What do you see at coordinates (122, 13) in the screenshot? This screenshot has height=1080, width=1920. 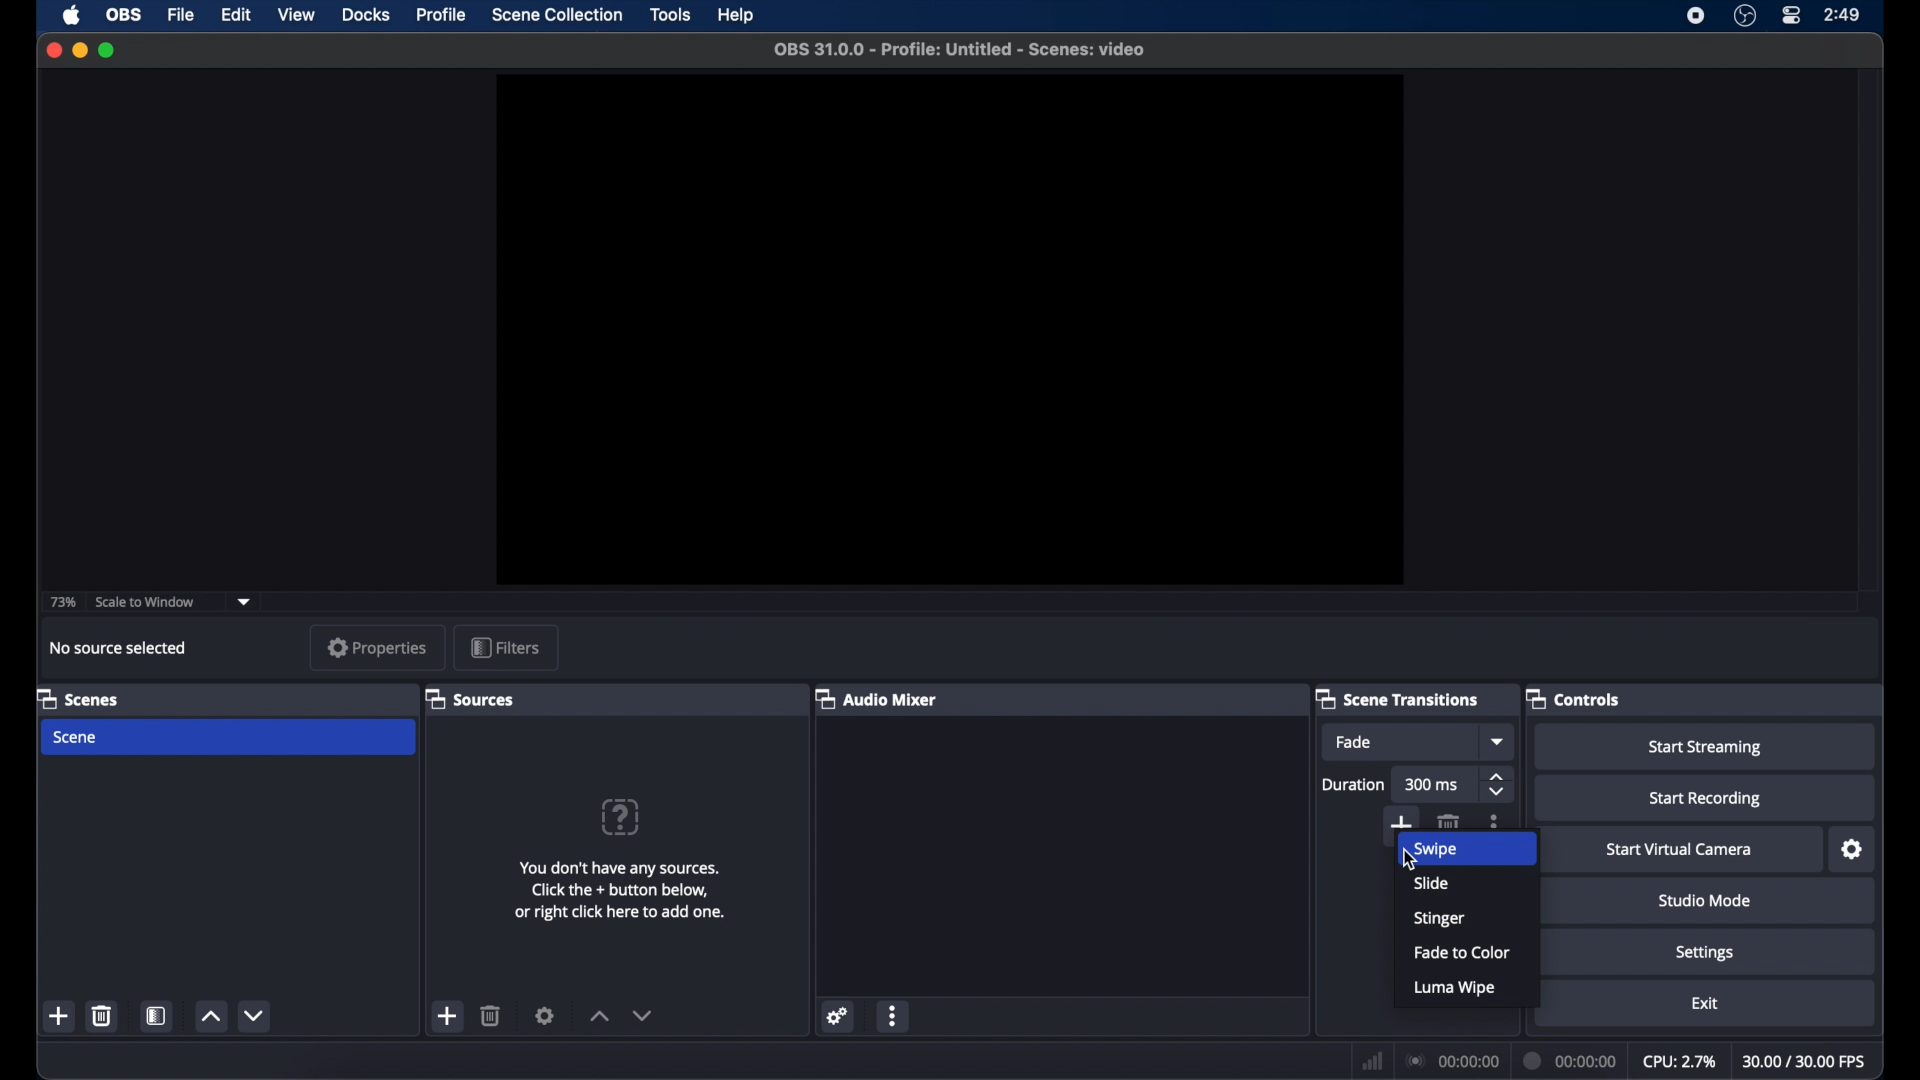 I see `obs` at bounding box center [122, 13].